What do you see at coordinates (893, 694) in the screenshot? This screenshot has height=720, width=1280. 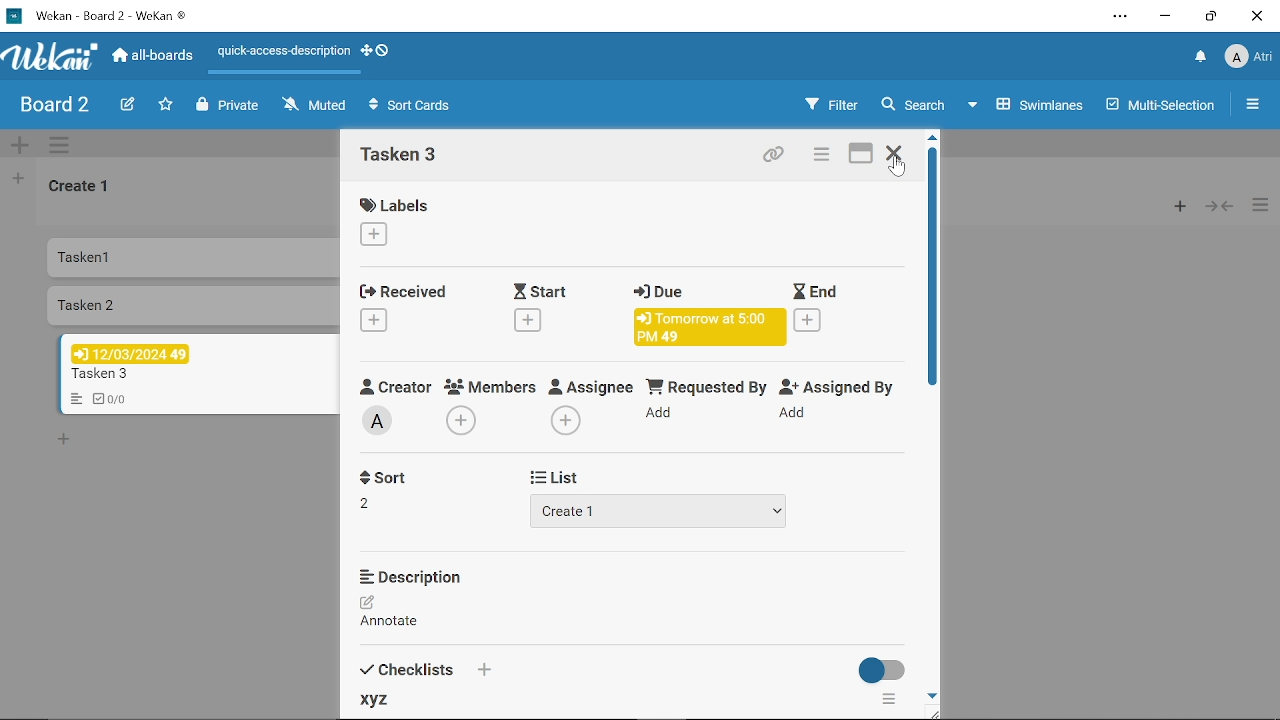 I see `more` at bounding box center [893, 694].